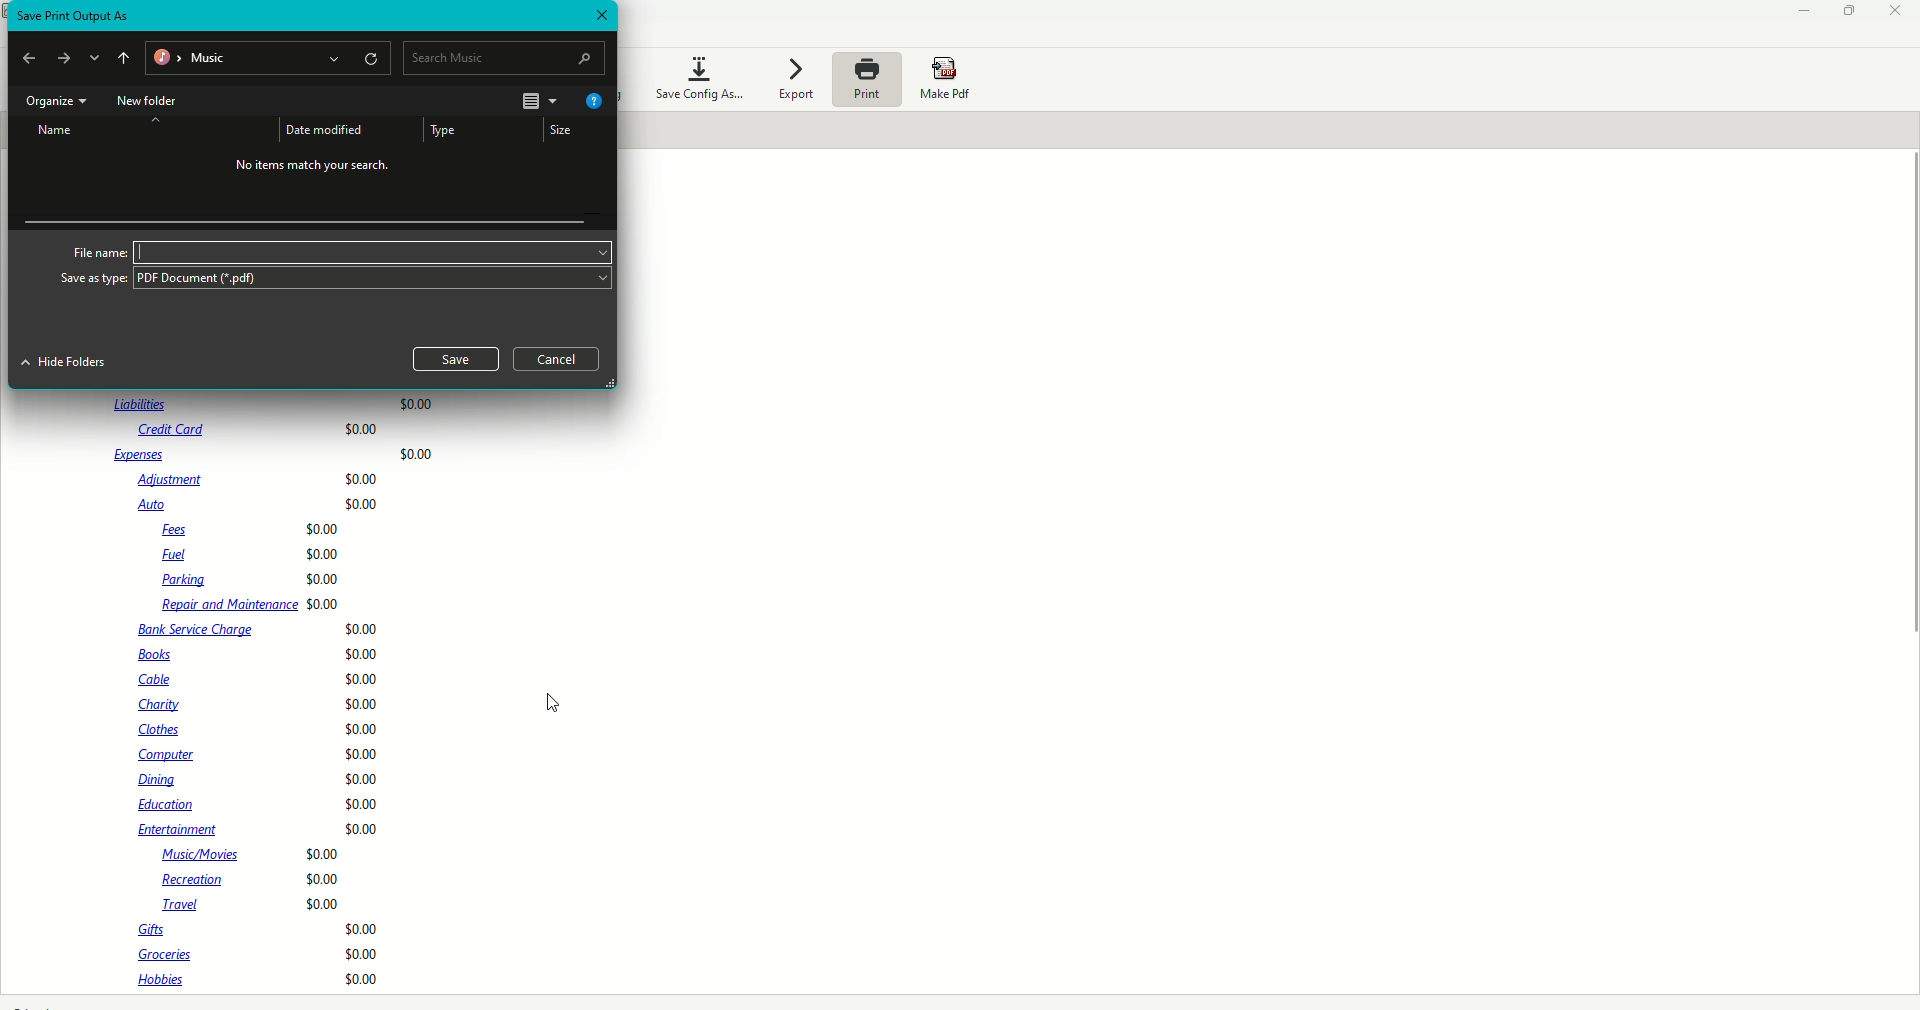  I want to click on New Folder, so click(148, 102).